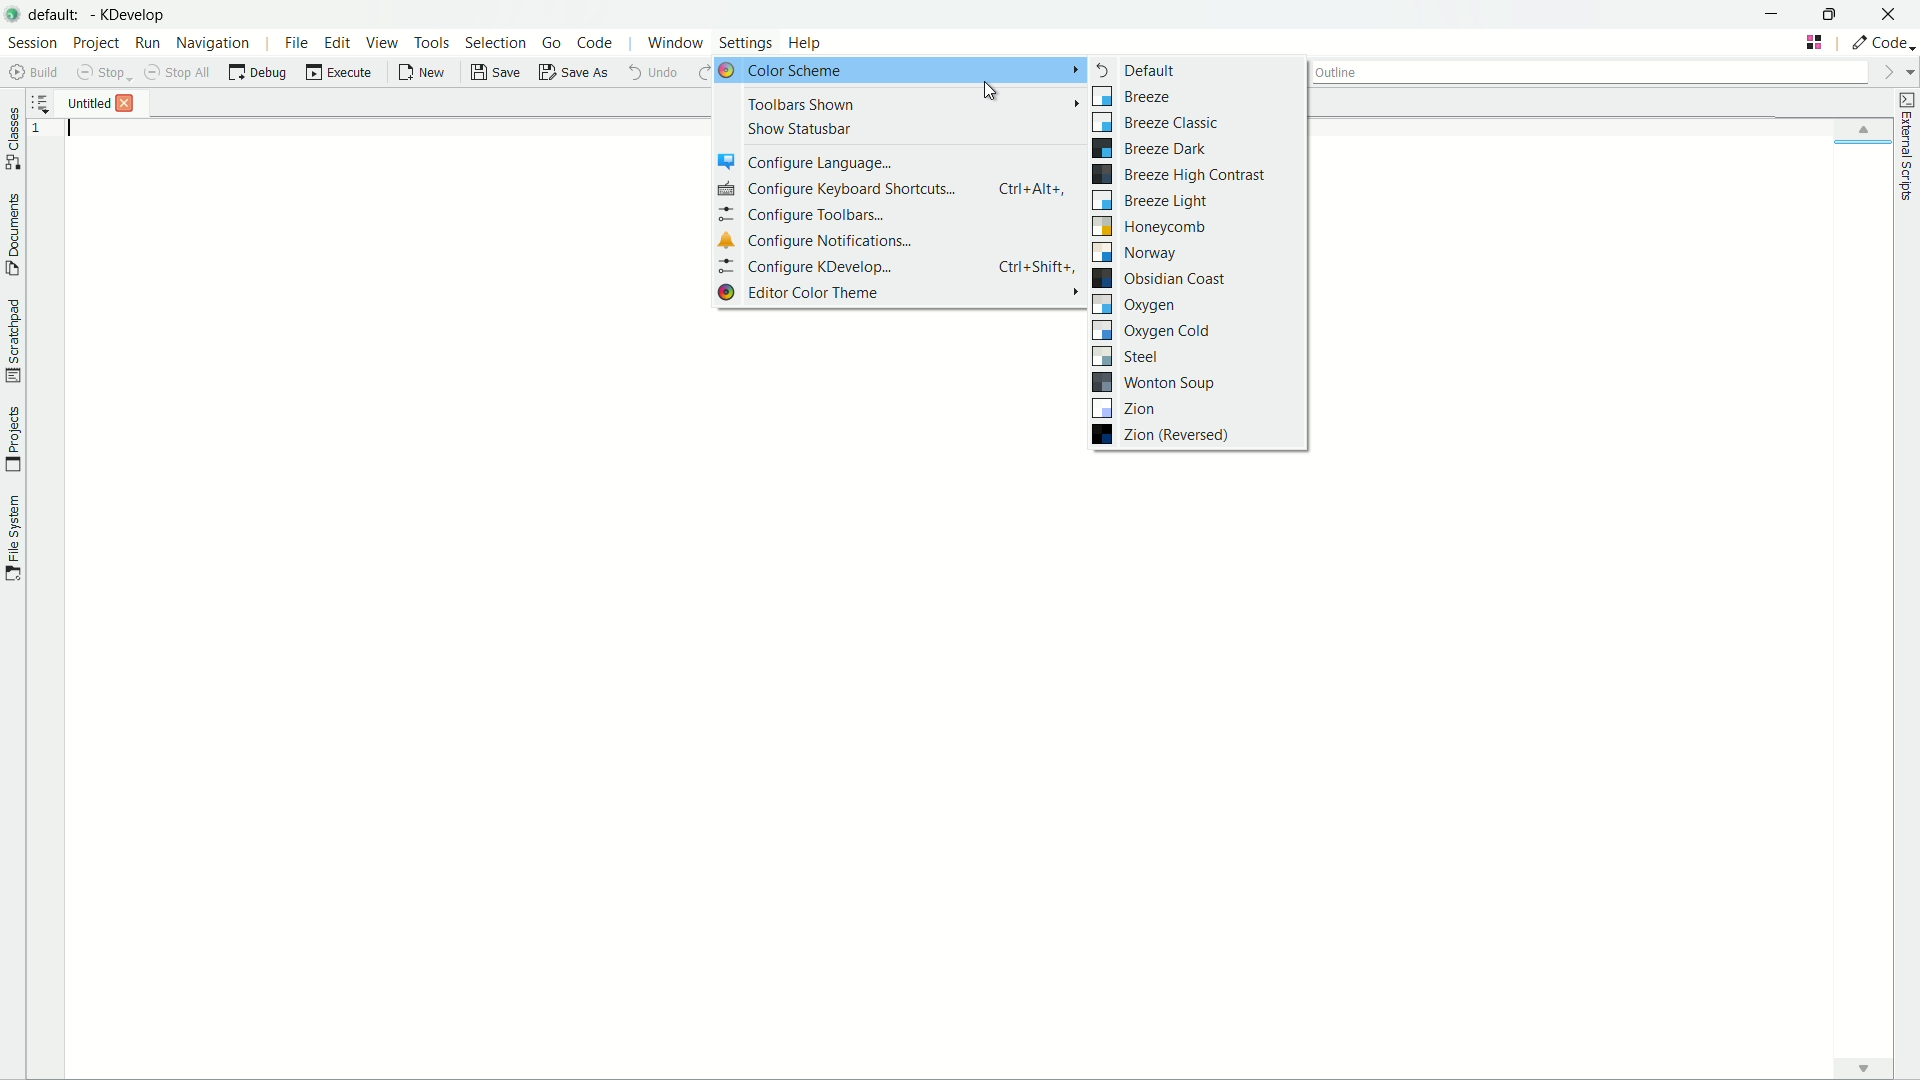  Describe the element at coordinates (130, 103) in the screenshot. I see `Close` at that location.